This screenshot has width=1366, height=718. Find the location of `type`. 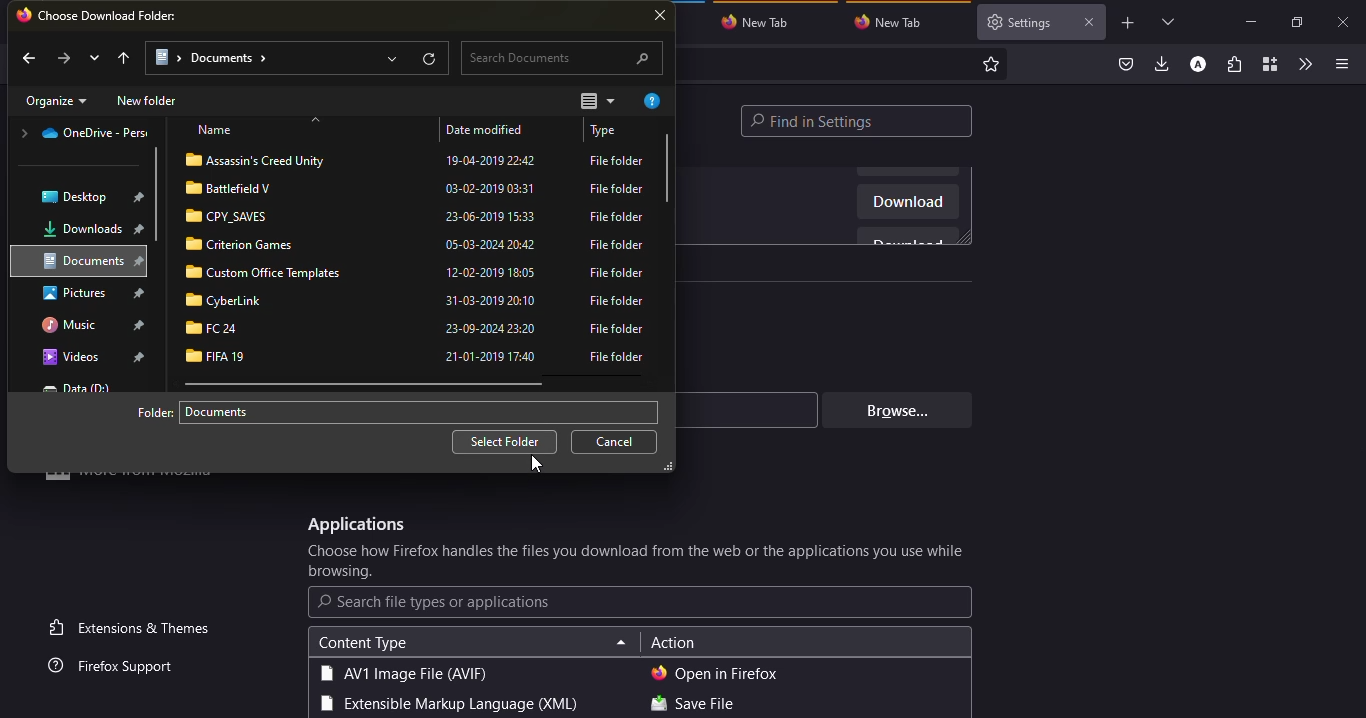

type is located at coordinates (620, 190).